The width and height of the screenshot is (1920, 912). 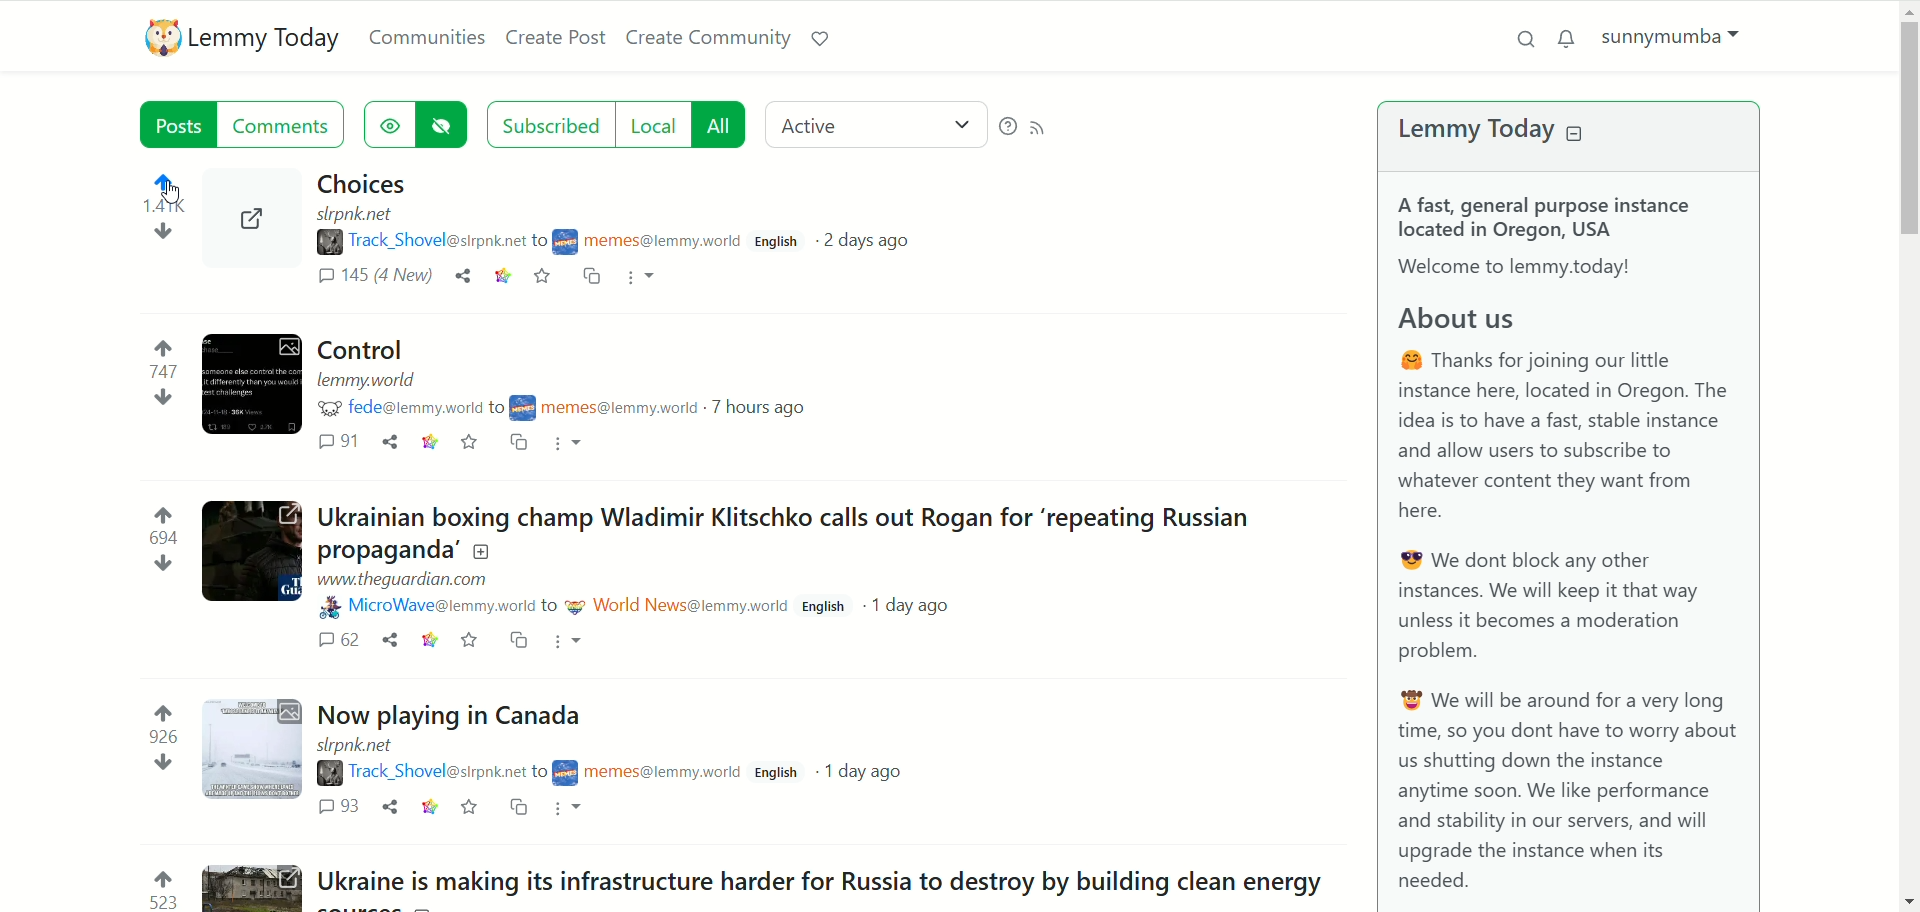 What do you see at coordinates (164, 372) in the screenshot?
I see `747` at bounding box center [164, 372].